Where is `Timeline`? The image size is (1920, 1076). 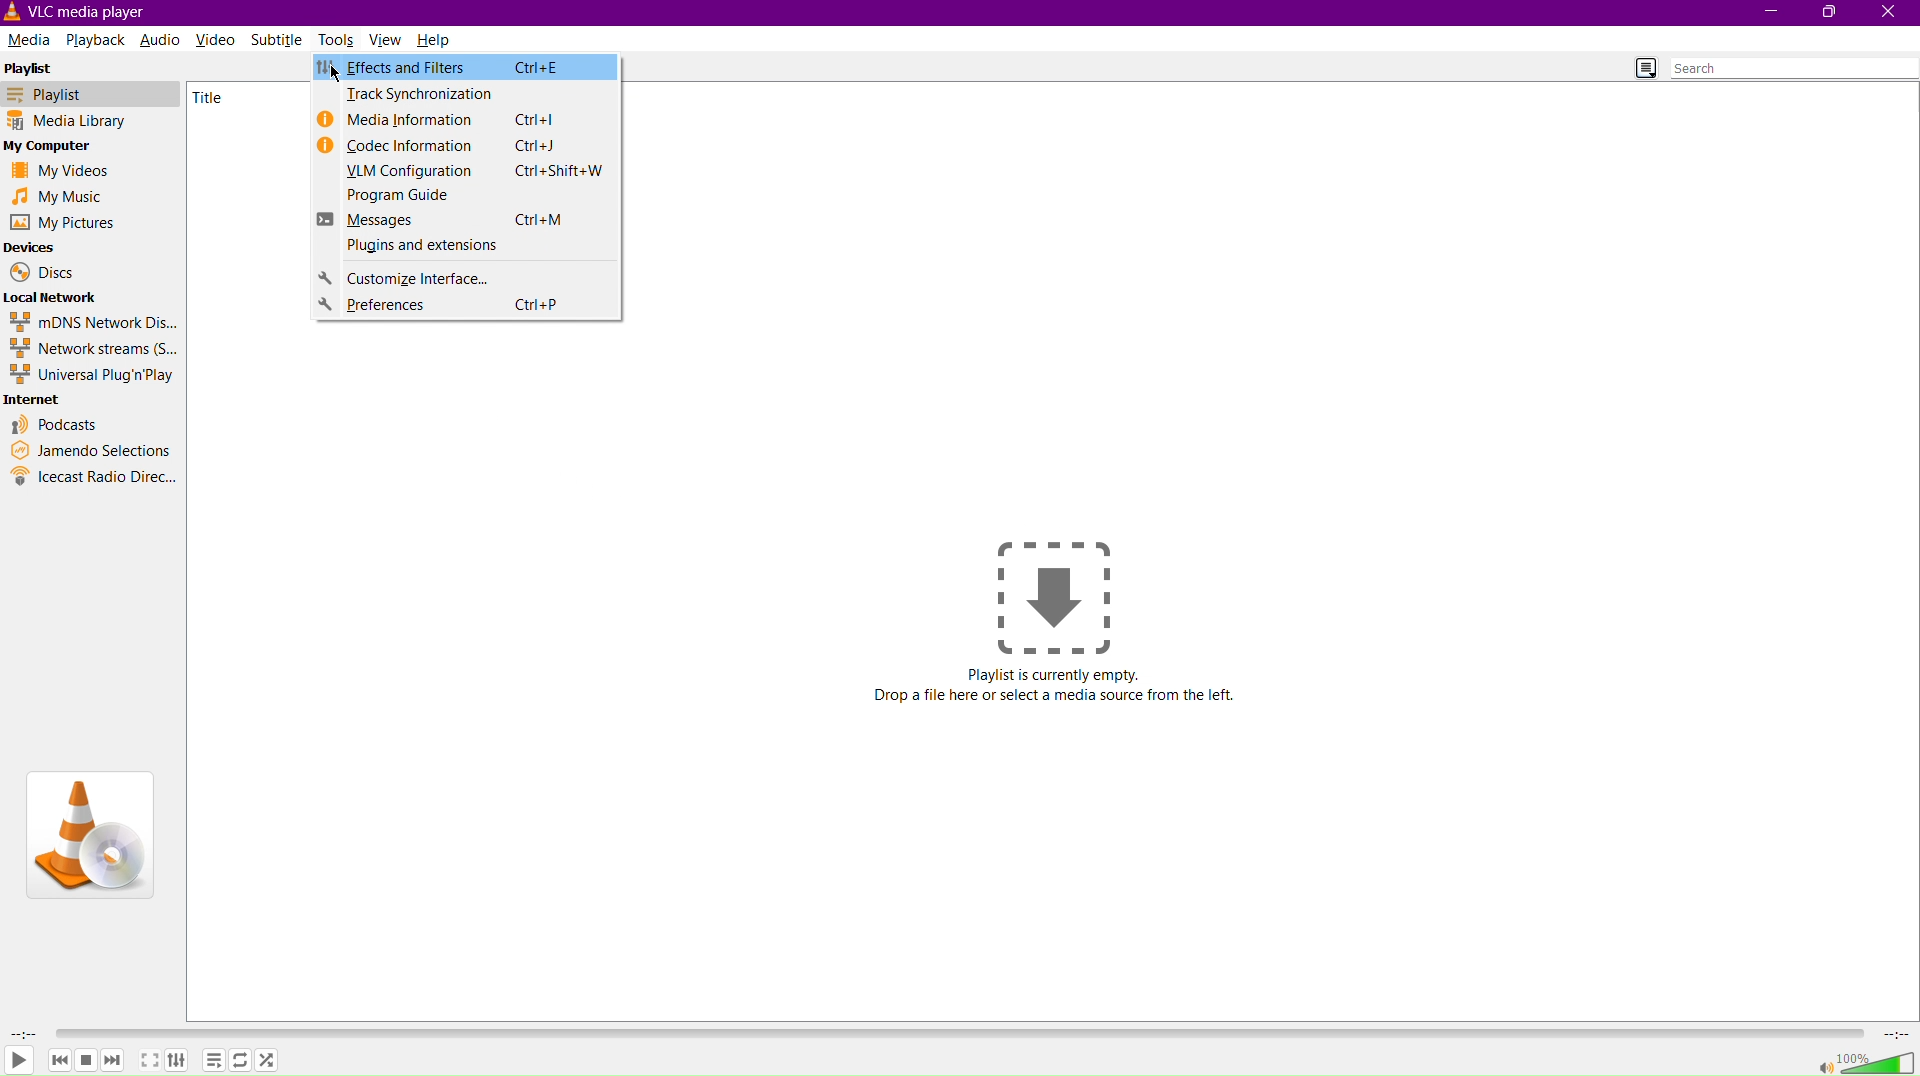 Timeline is located at coordinates (969, 1028).